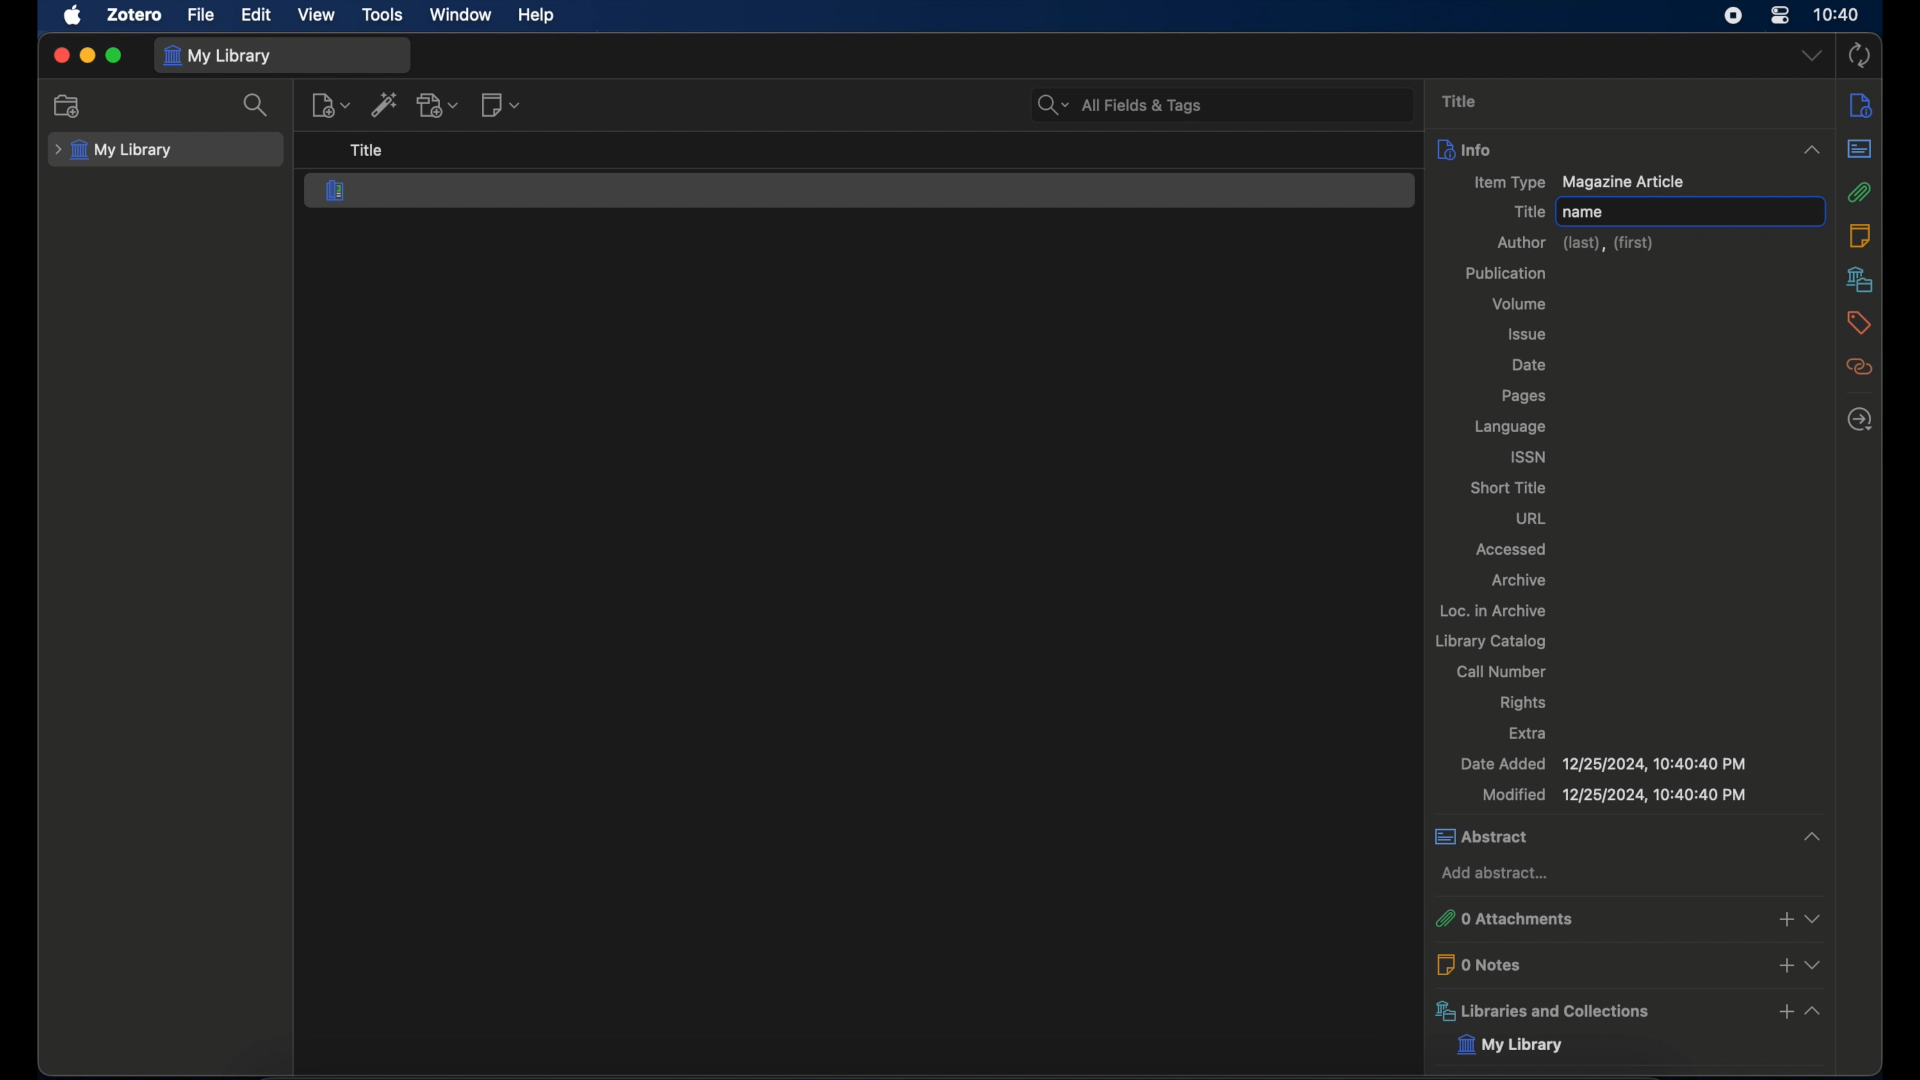 The width and height of the screenshot is (1920, 1080). What do you see at coordinates (1811, 54) in the screenshot?
I see `dropdown` at bounding box center [1811, 54].